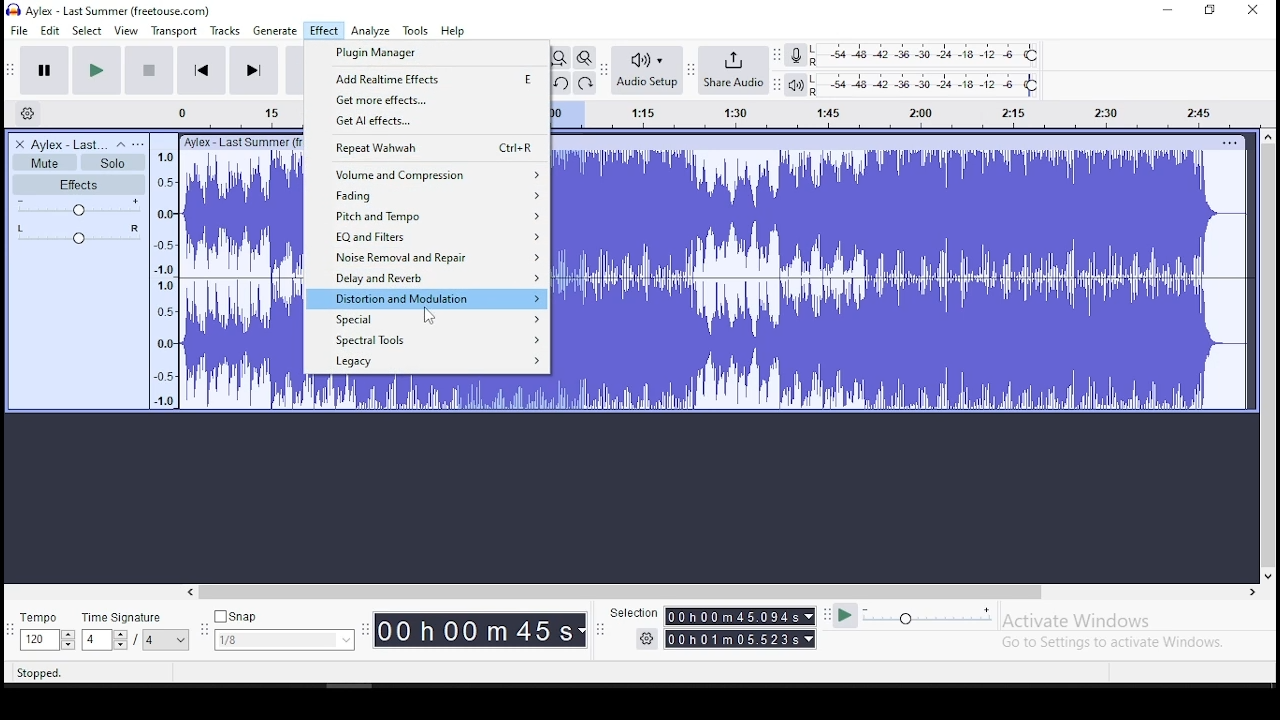 This screenshot has height=720, width=1280. What do you see at coordinates (741, 616) in the screenshot?
I see `00h00m55.989s` at bounding box center [741, 616].